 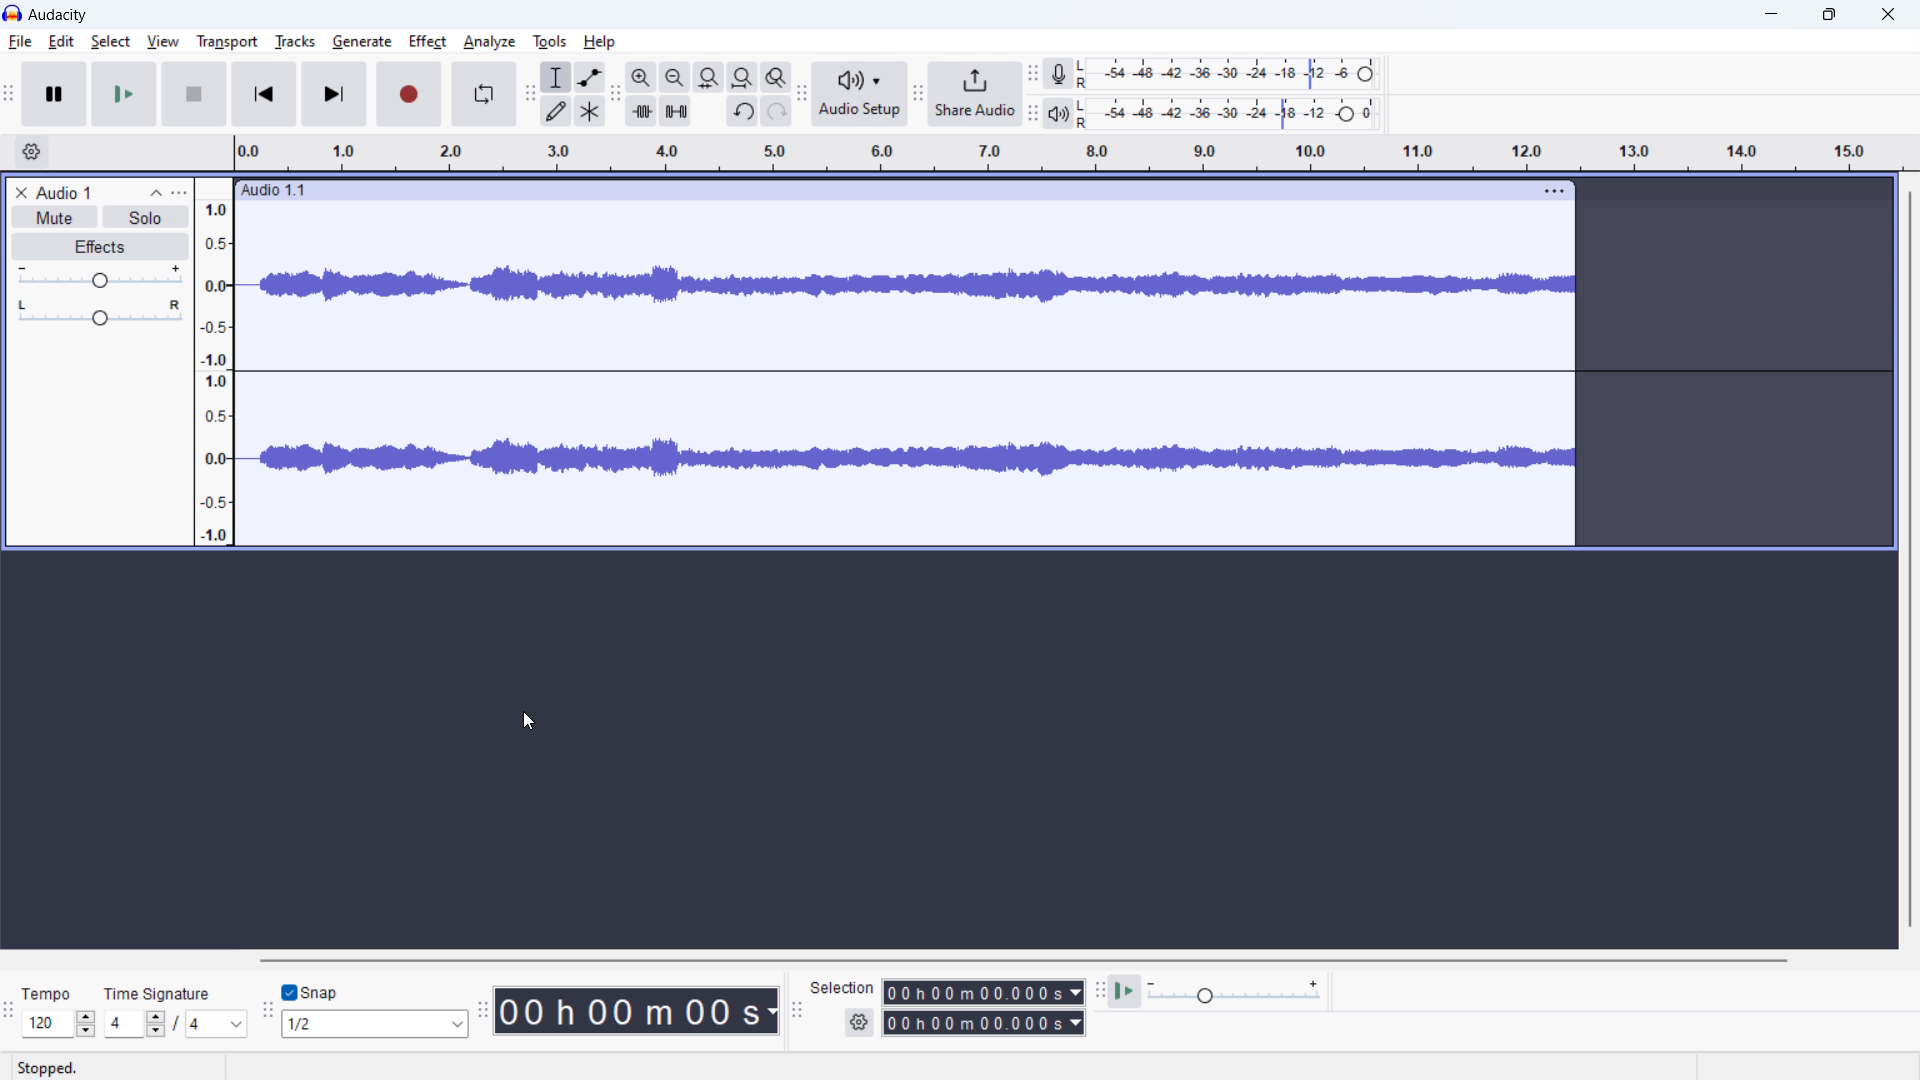 I want to click on close, so click(x=1888, y=12).